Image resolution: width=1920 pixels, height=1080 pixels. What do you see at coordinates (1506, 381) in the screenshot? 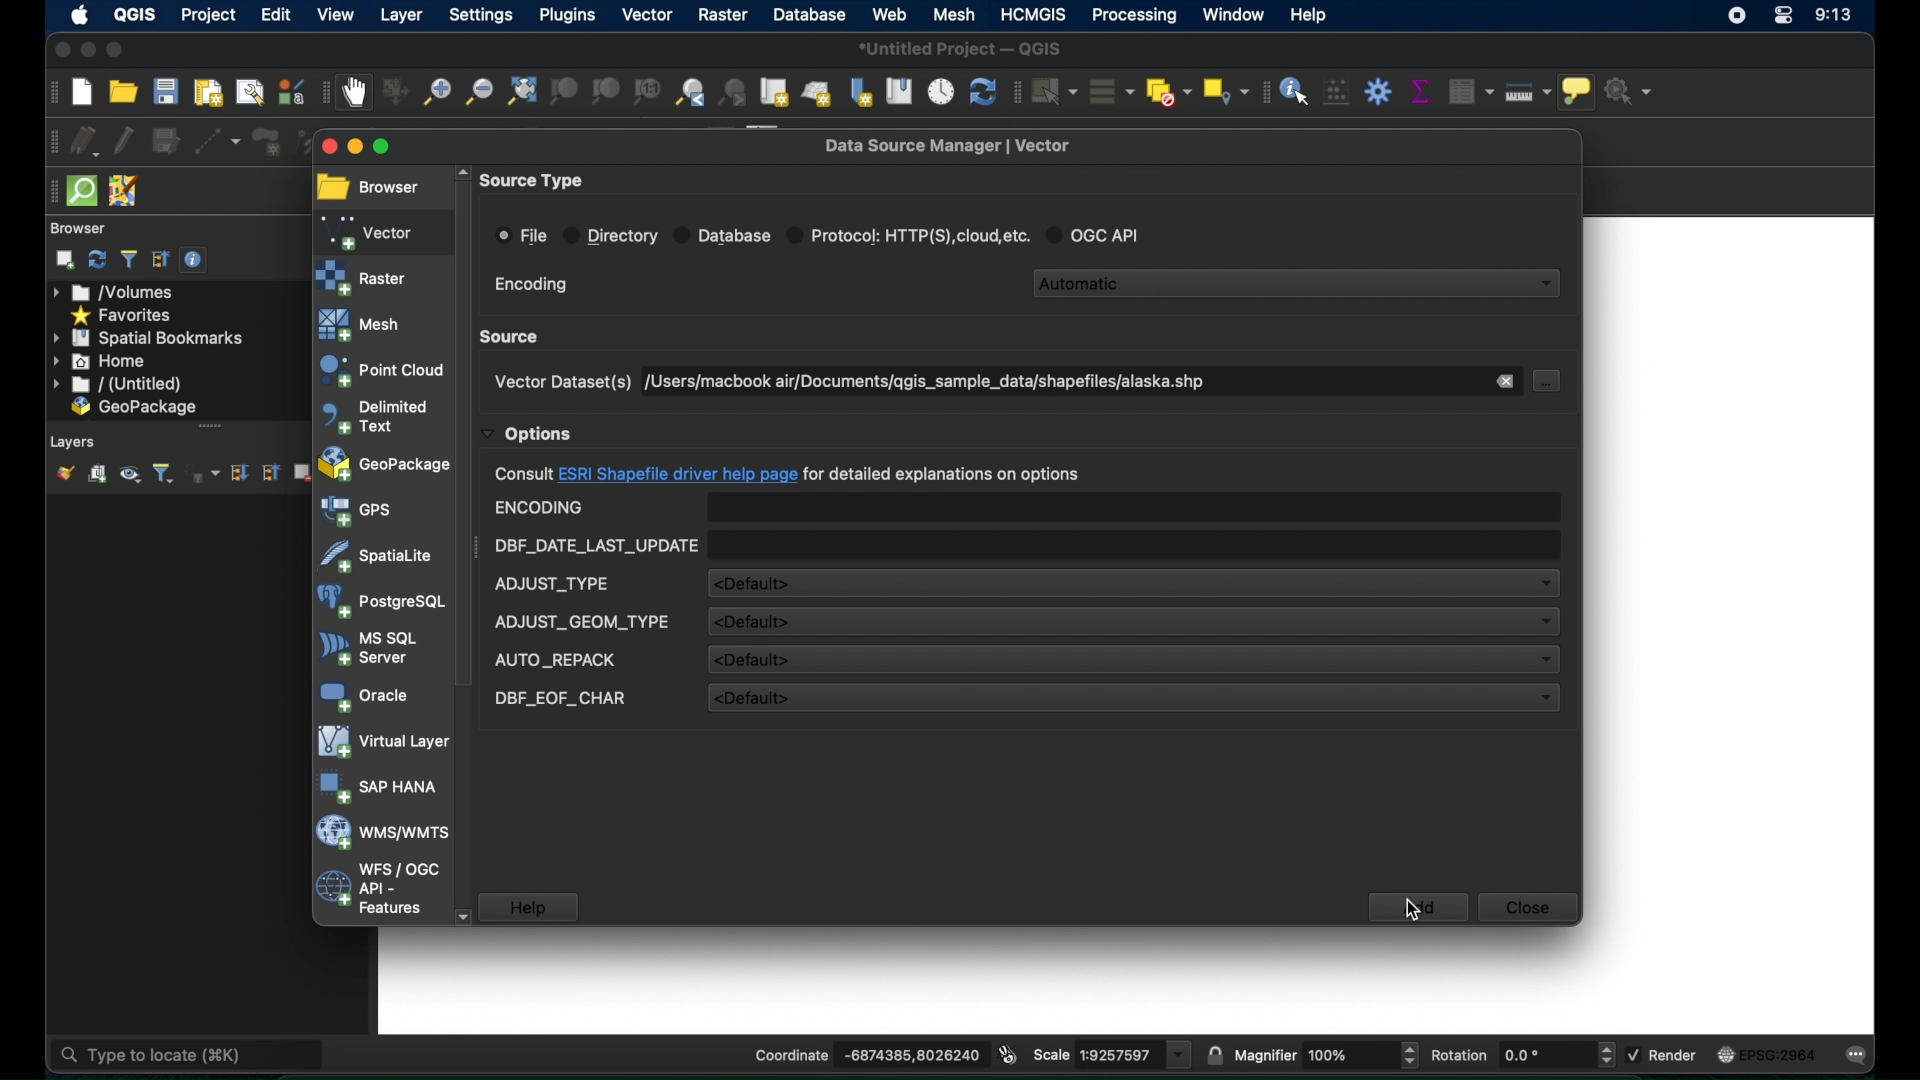
I see `remove` at bounding box center [1506, 381].